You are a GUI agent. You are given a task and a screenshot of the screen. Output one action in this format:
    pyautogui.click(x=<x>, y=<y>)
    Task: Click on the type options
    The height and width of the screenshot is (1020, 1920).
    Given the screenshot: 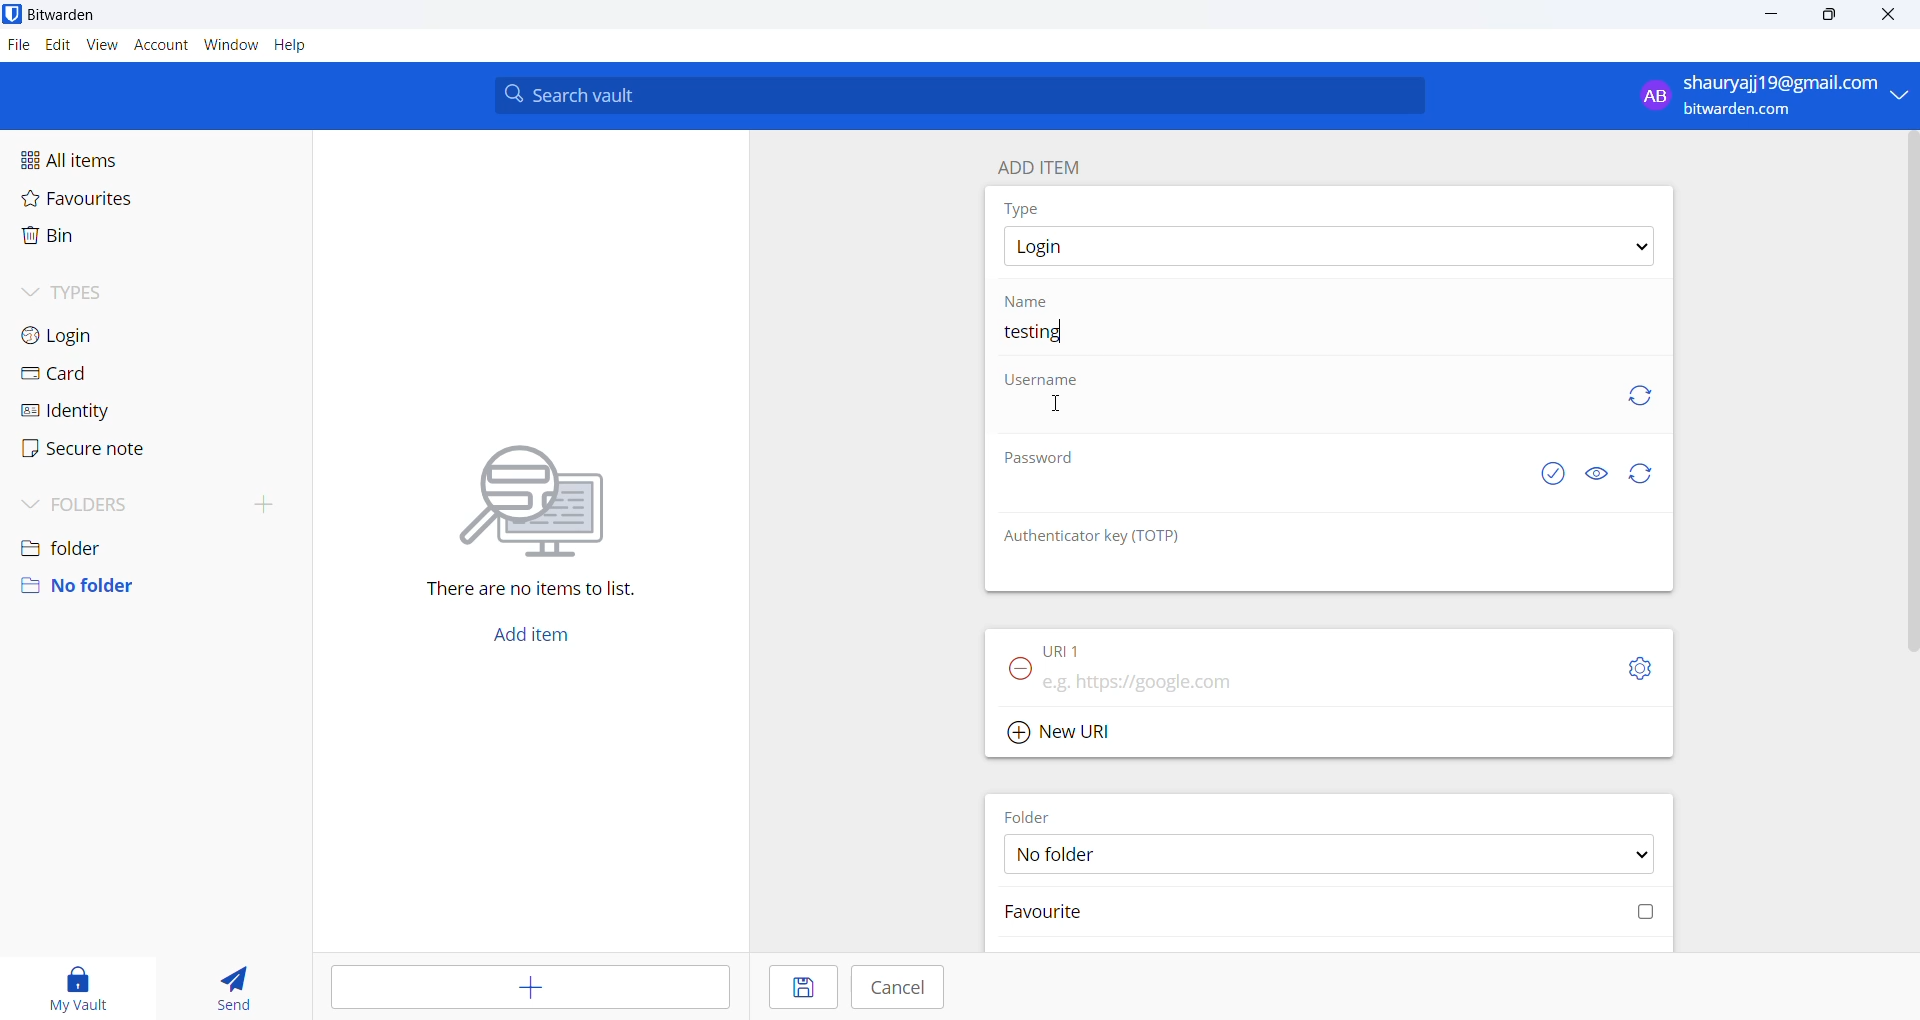 What is the action you would take?
    pyautogui.click(x=1327, y=246)
    